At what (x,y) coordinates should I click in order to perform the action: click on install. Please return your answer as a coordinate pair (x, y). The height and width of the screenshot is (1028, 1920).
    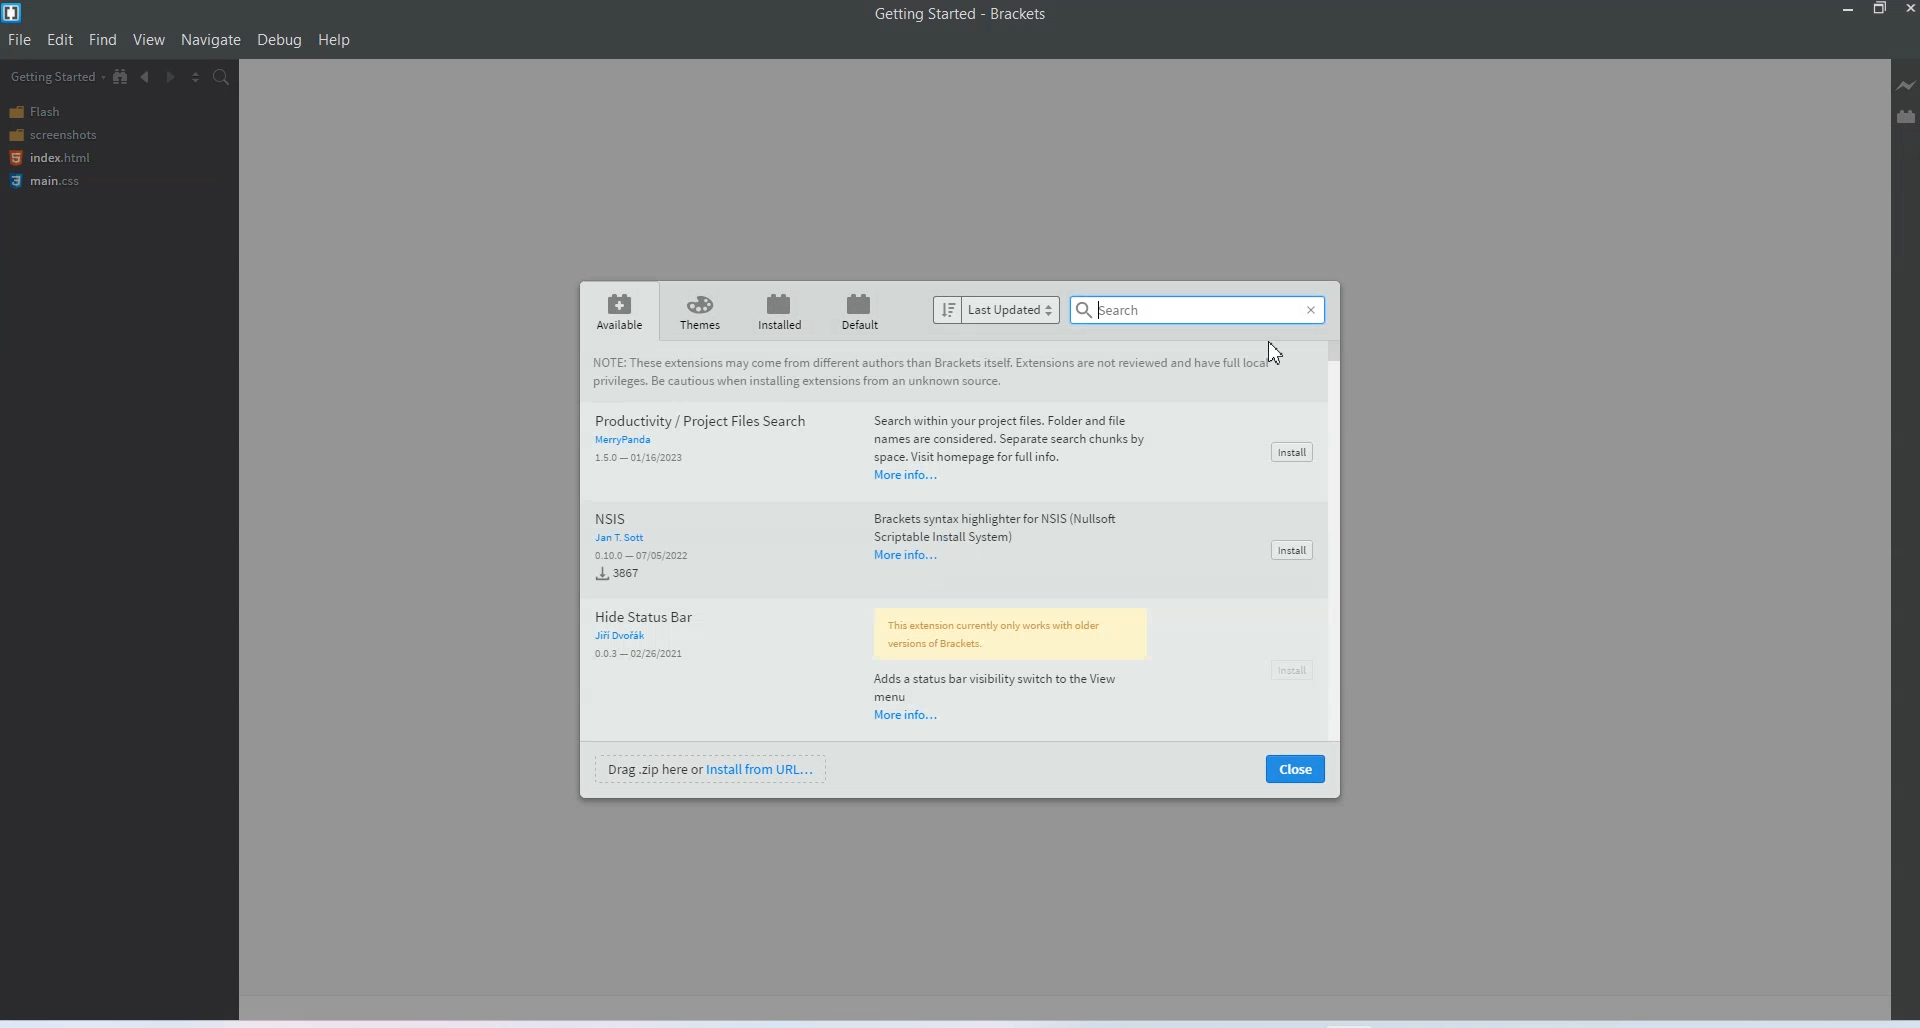
    Looking at the image, I should click on (1292, 671).